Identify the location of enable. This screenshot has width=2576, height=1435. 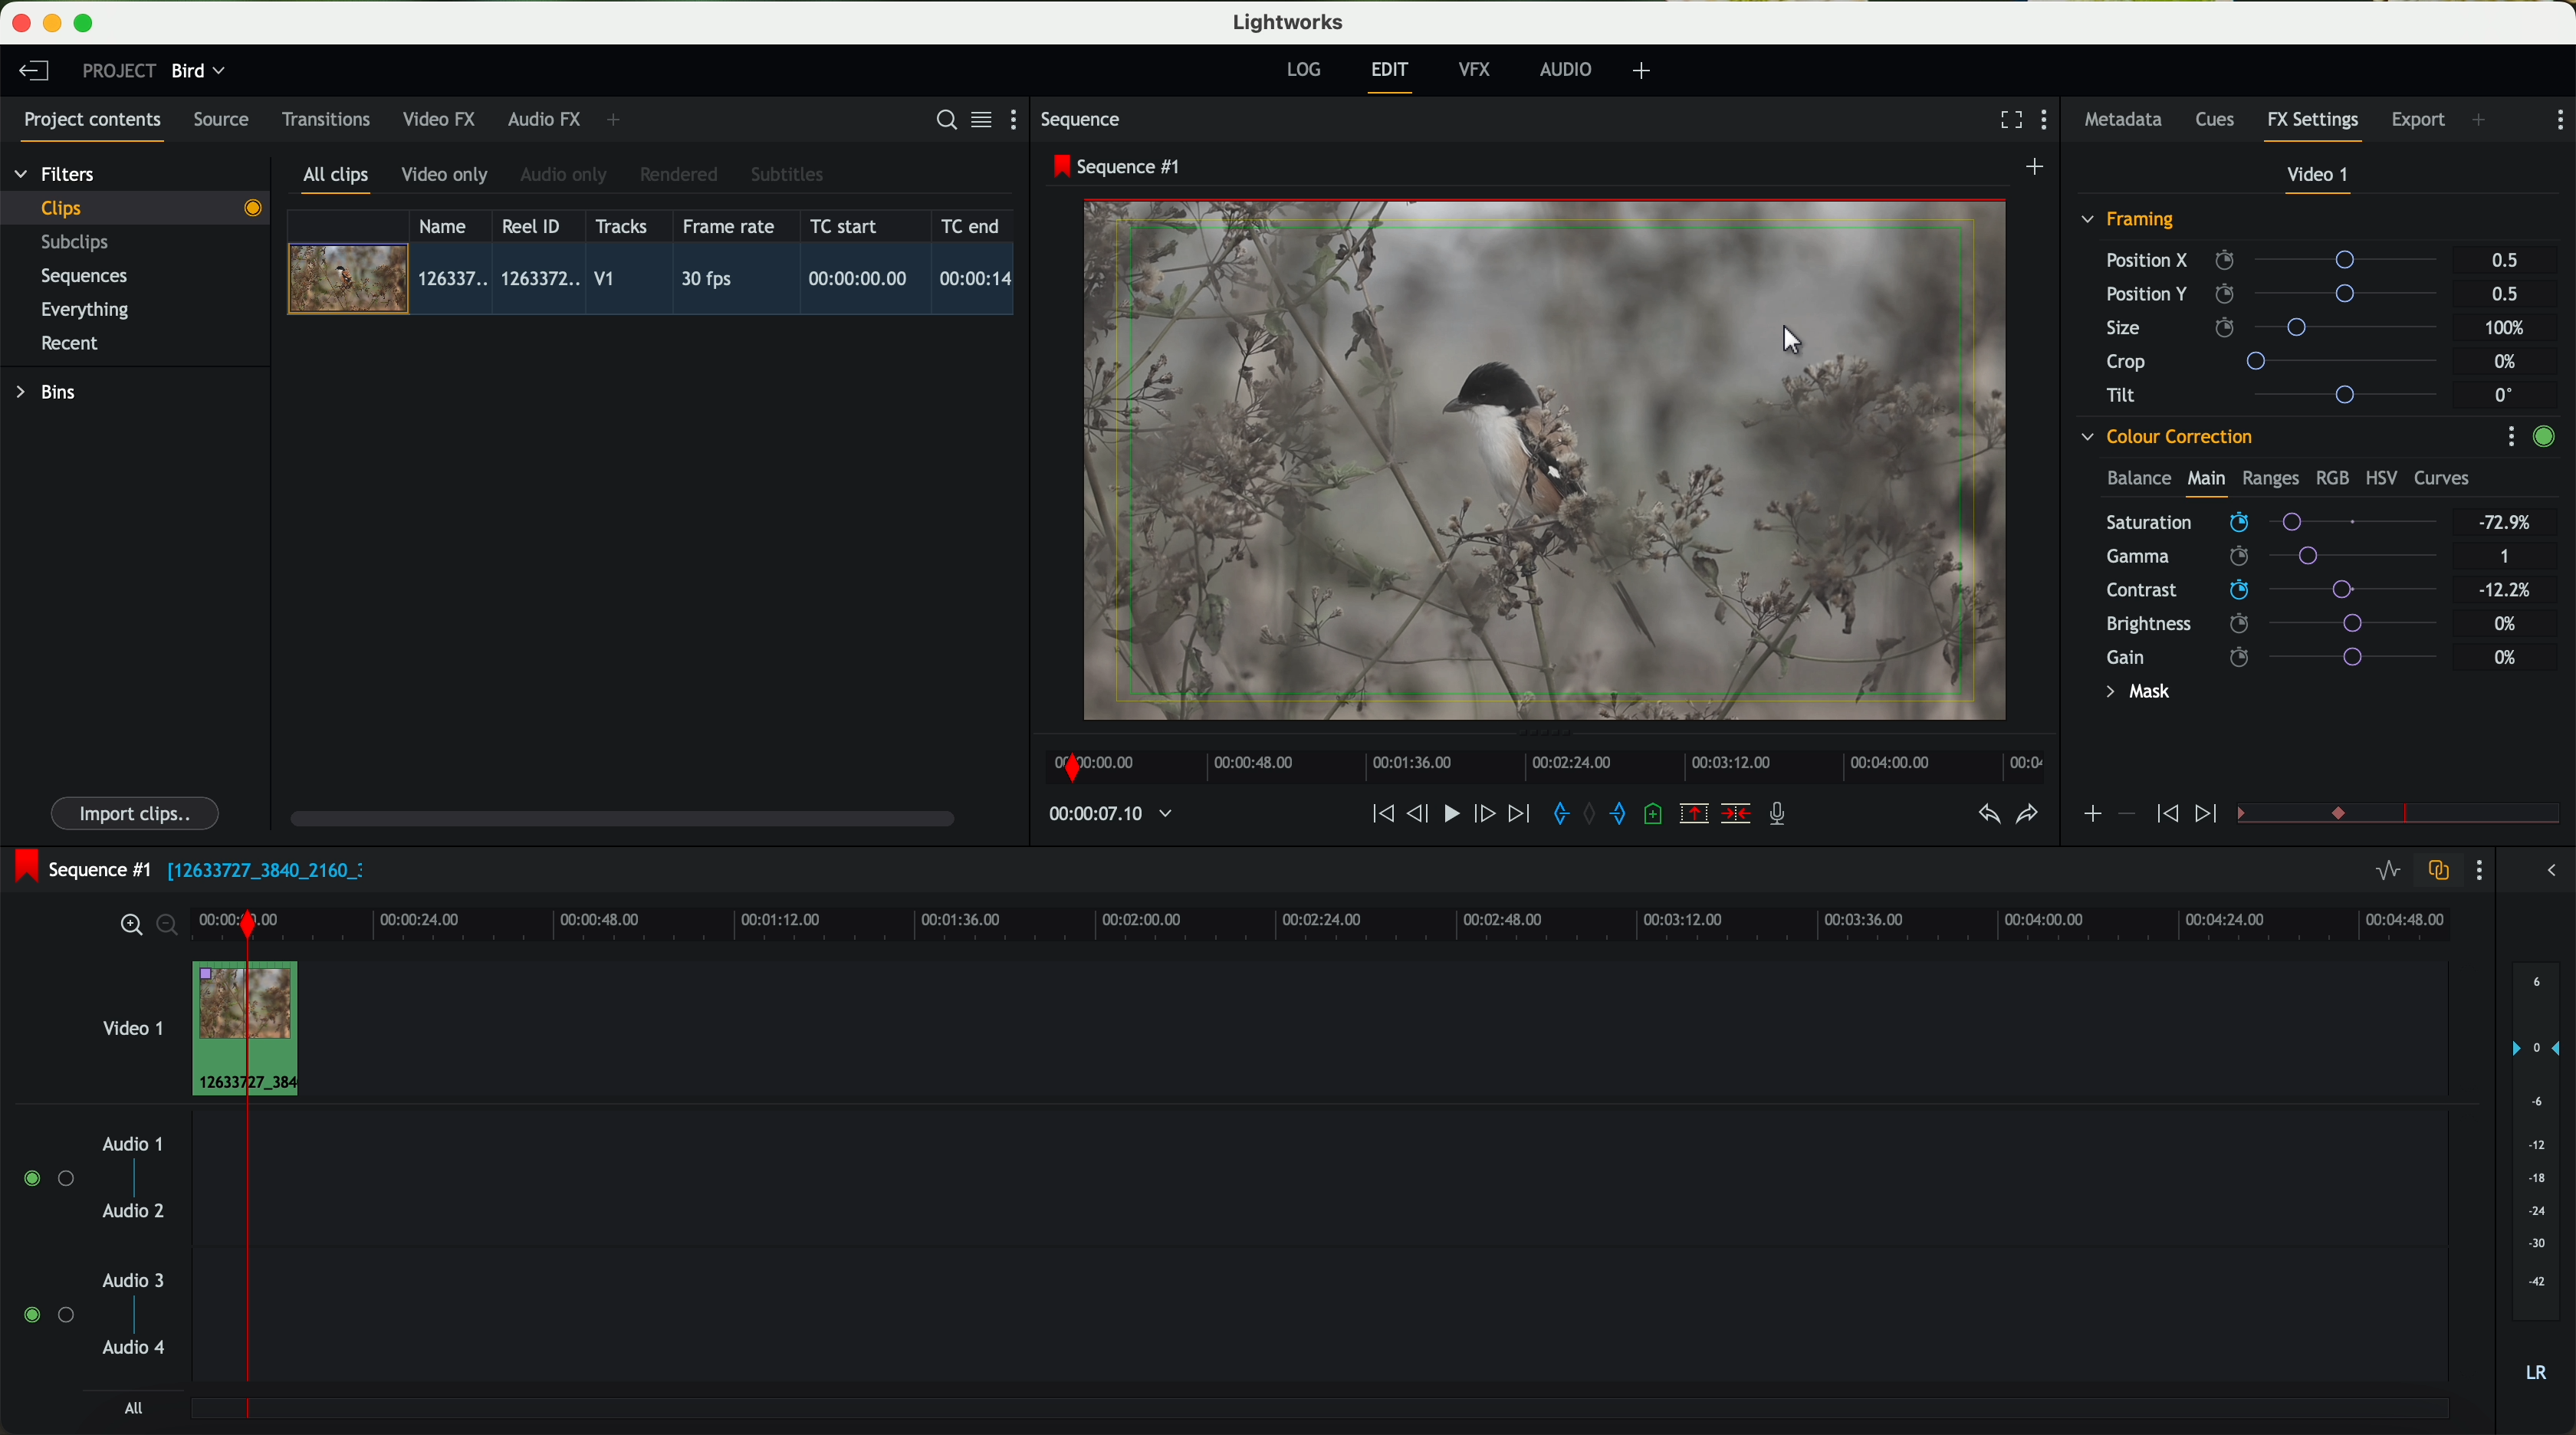
(2543, 439).